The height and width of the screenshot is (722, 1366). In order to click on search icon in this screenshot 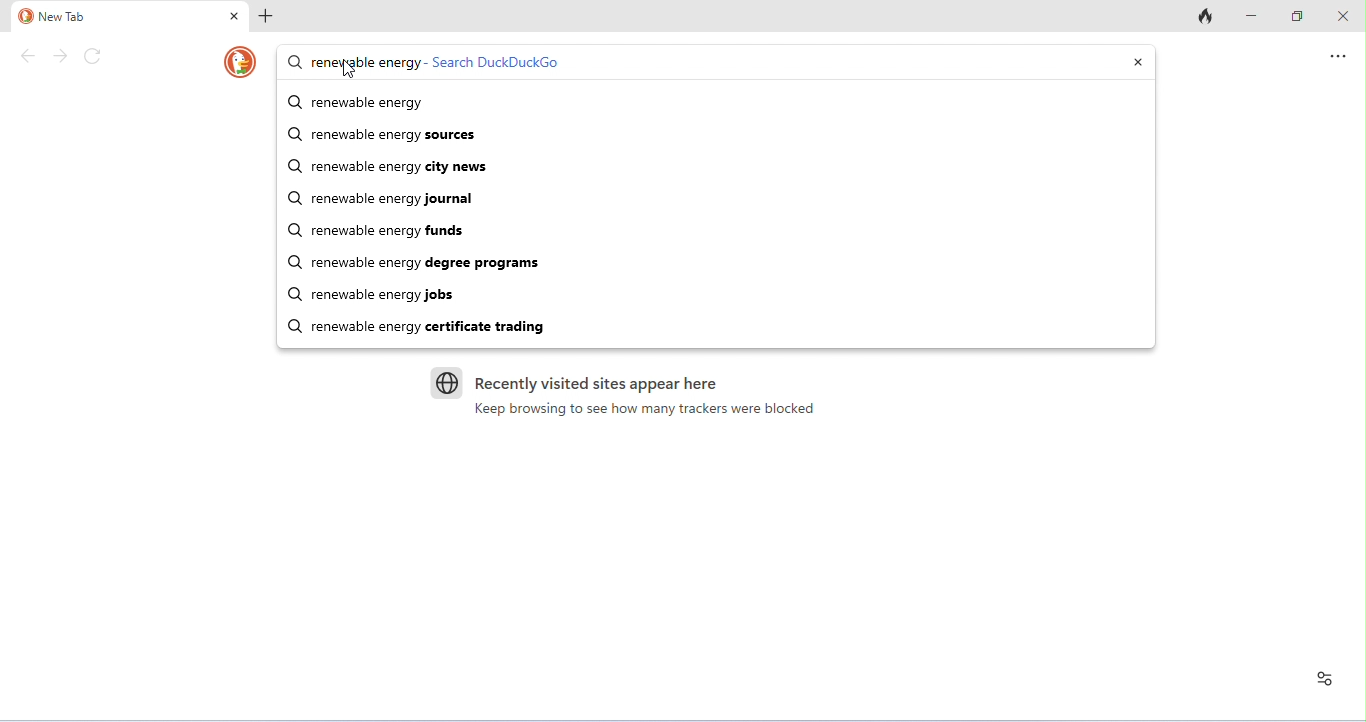, I will do `click(296, 294)`.